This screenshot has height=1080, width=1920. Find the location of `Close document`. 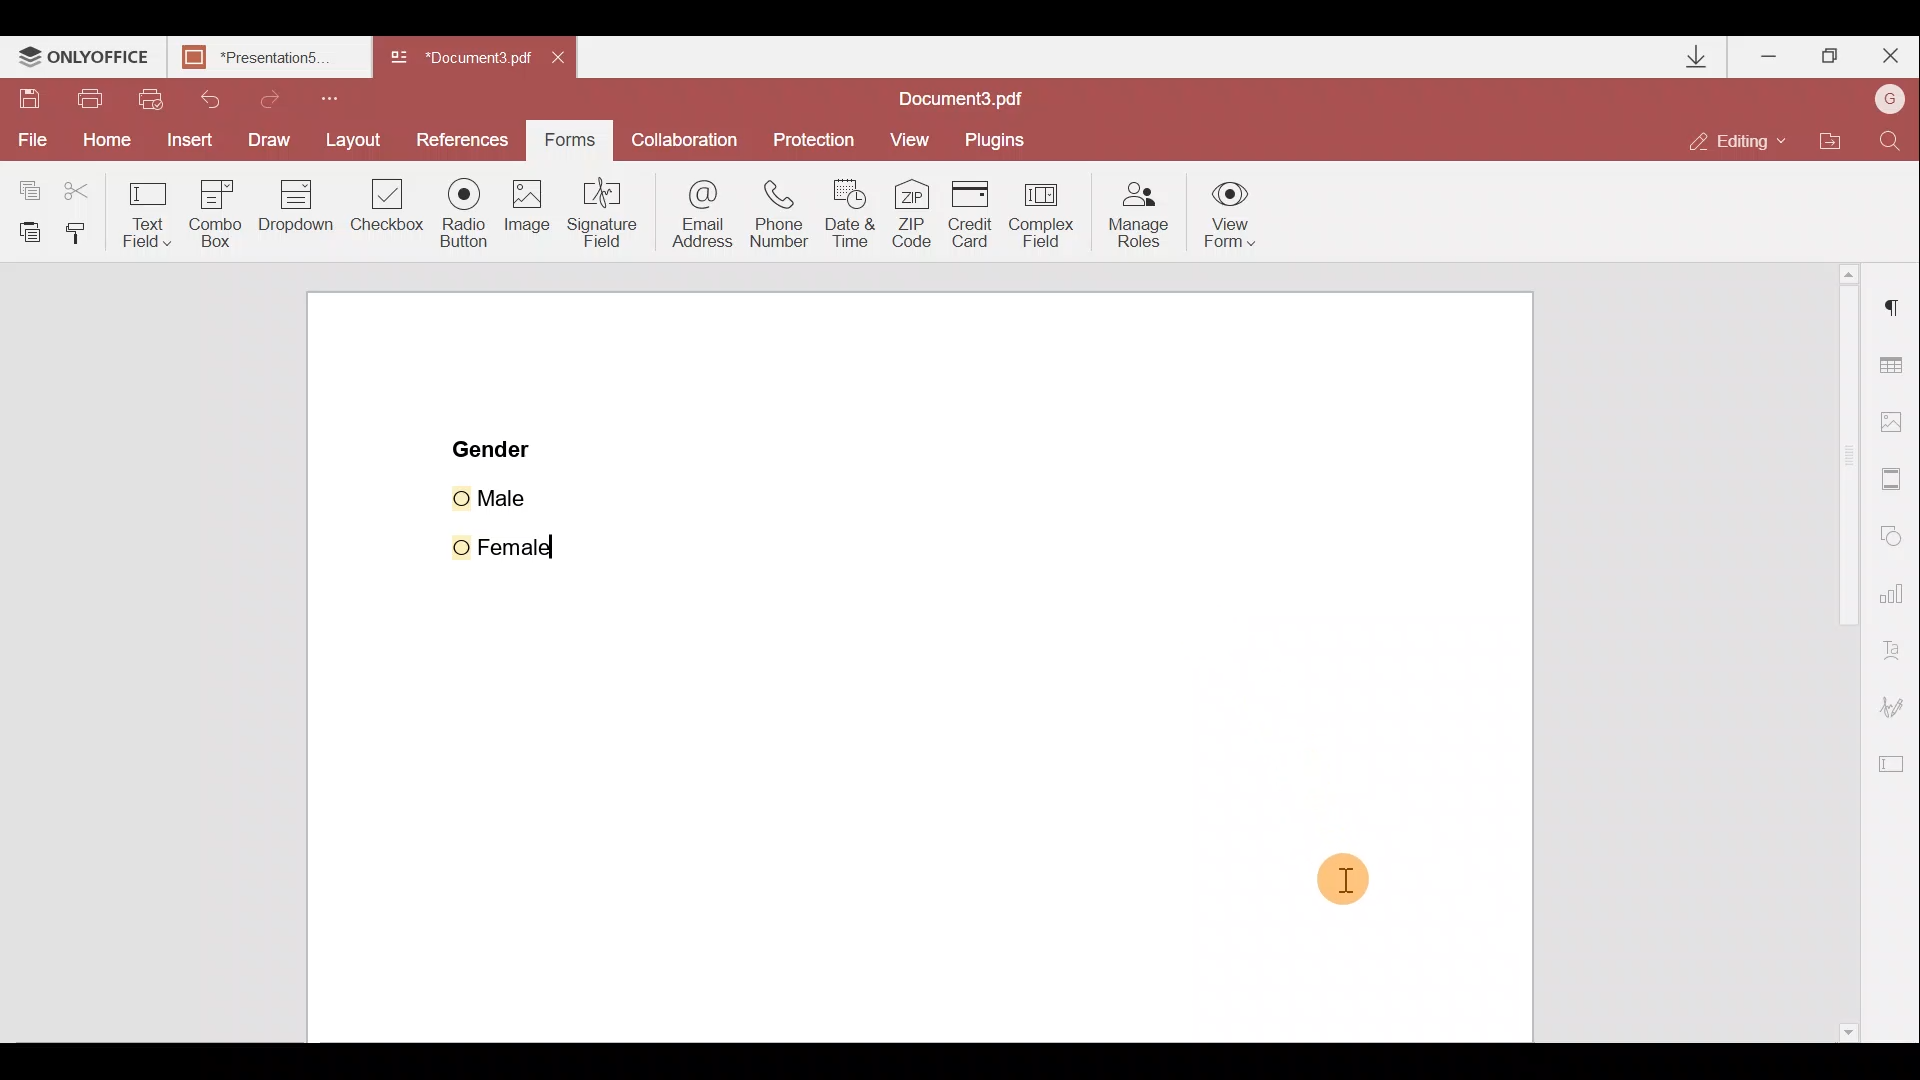

Close document is located at coordinates (563, 60).